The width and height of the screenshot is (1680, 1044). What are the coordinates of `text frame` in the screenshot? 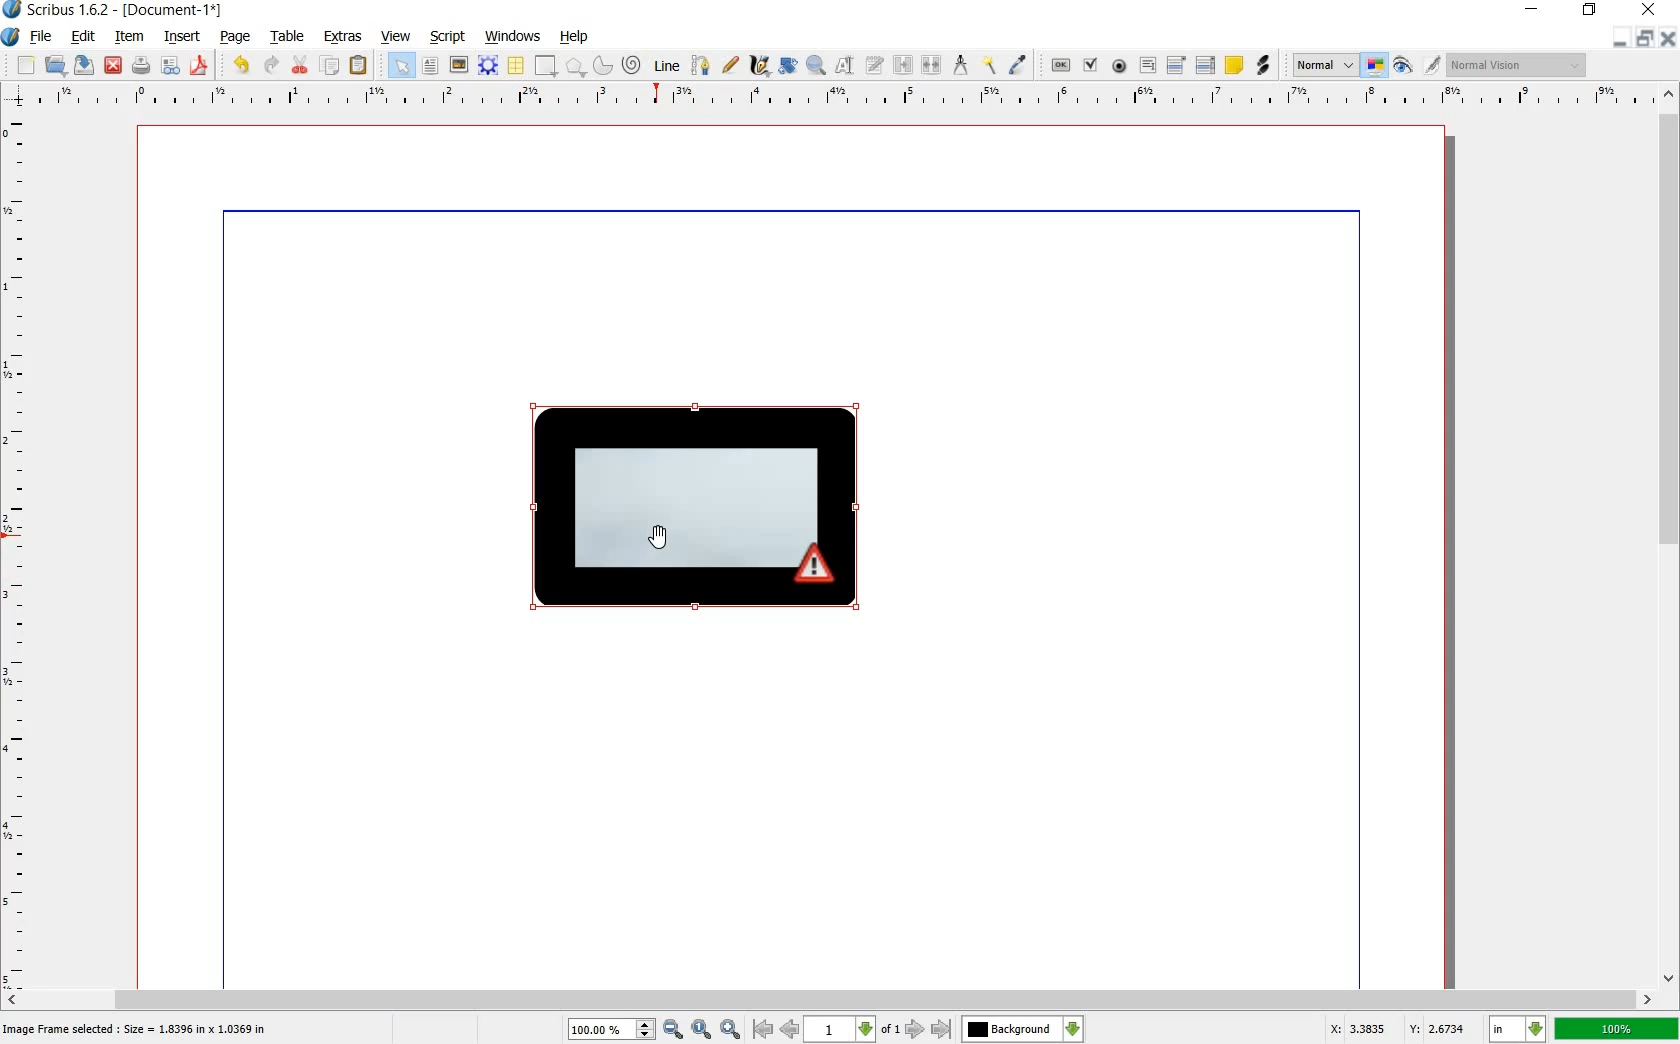 It's located at (429, 66).